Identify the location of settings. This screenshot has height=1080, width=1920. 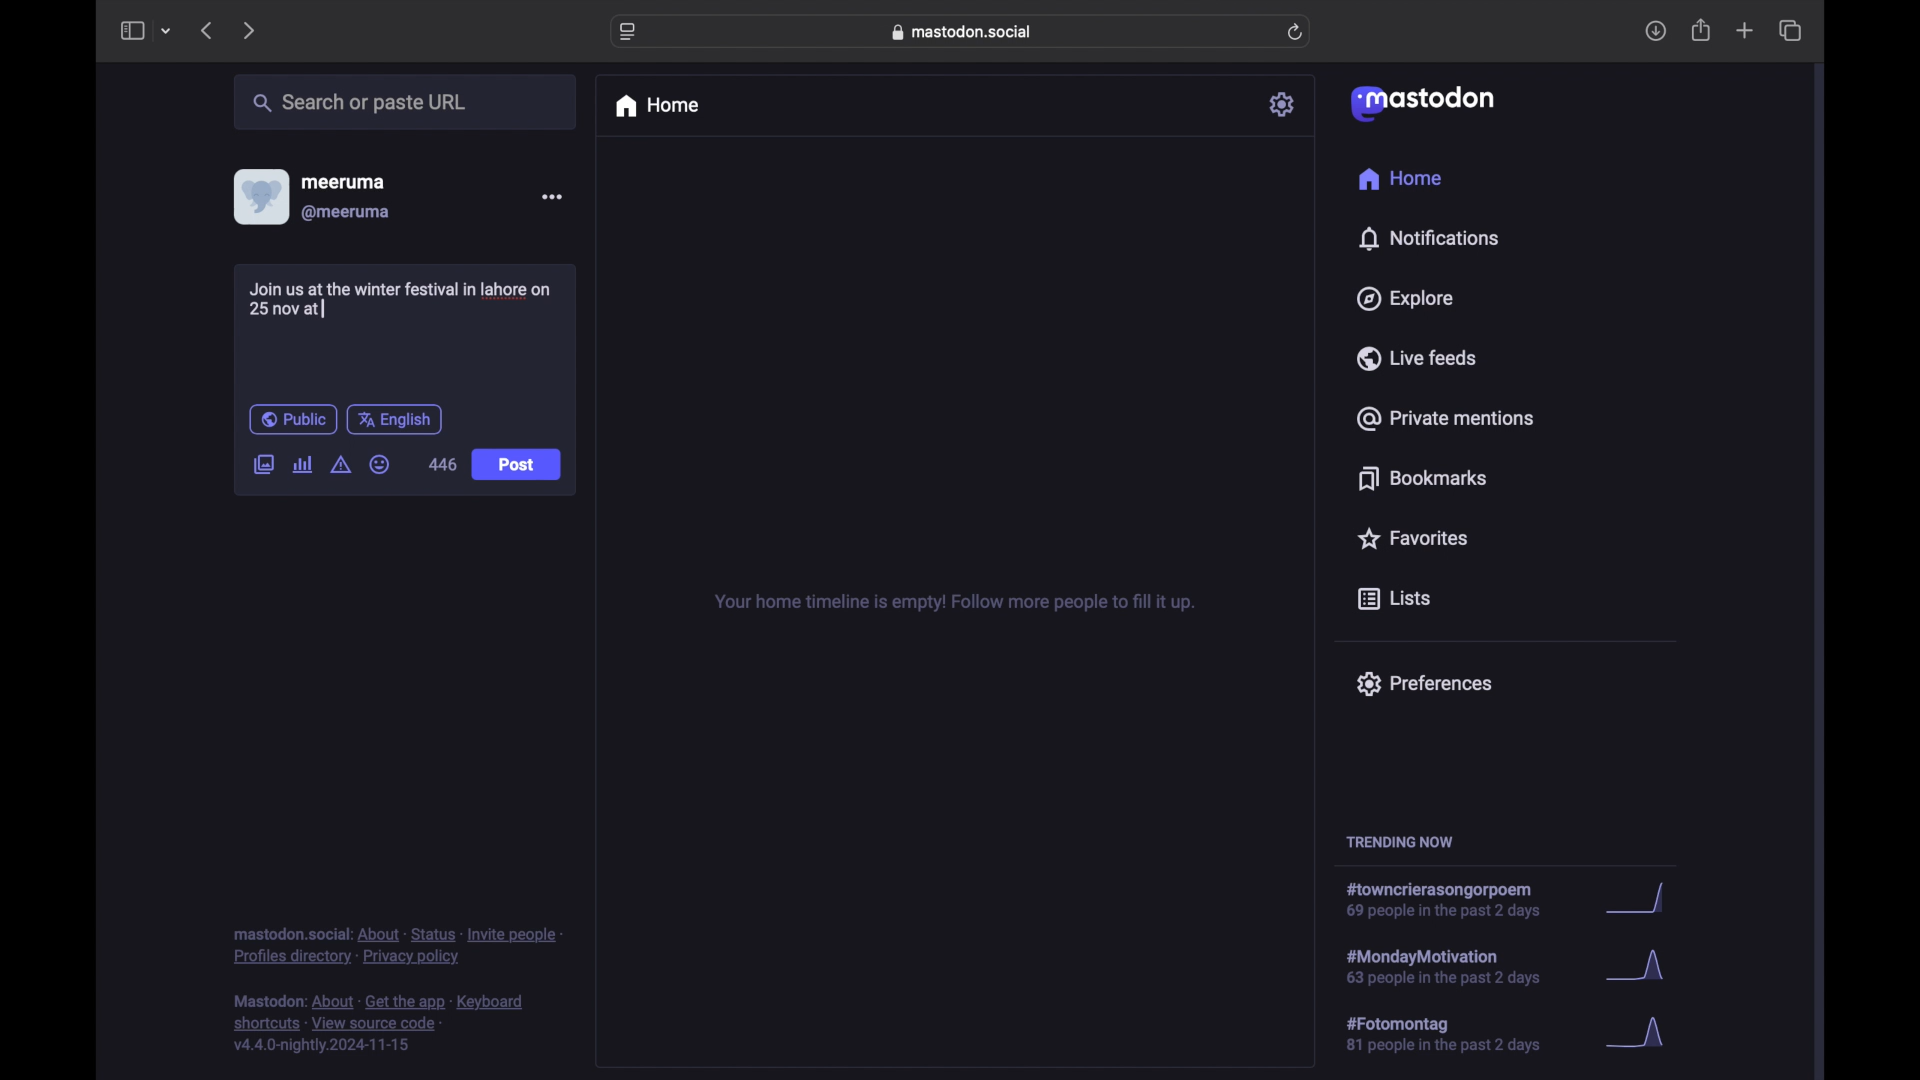
(1284, 104).